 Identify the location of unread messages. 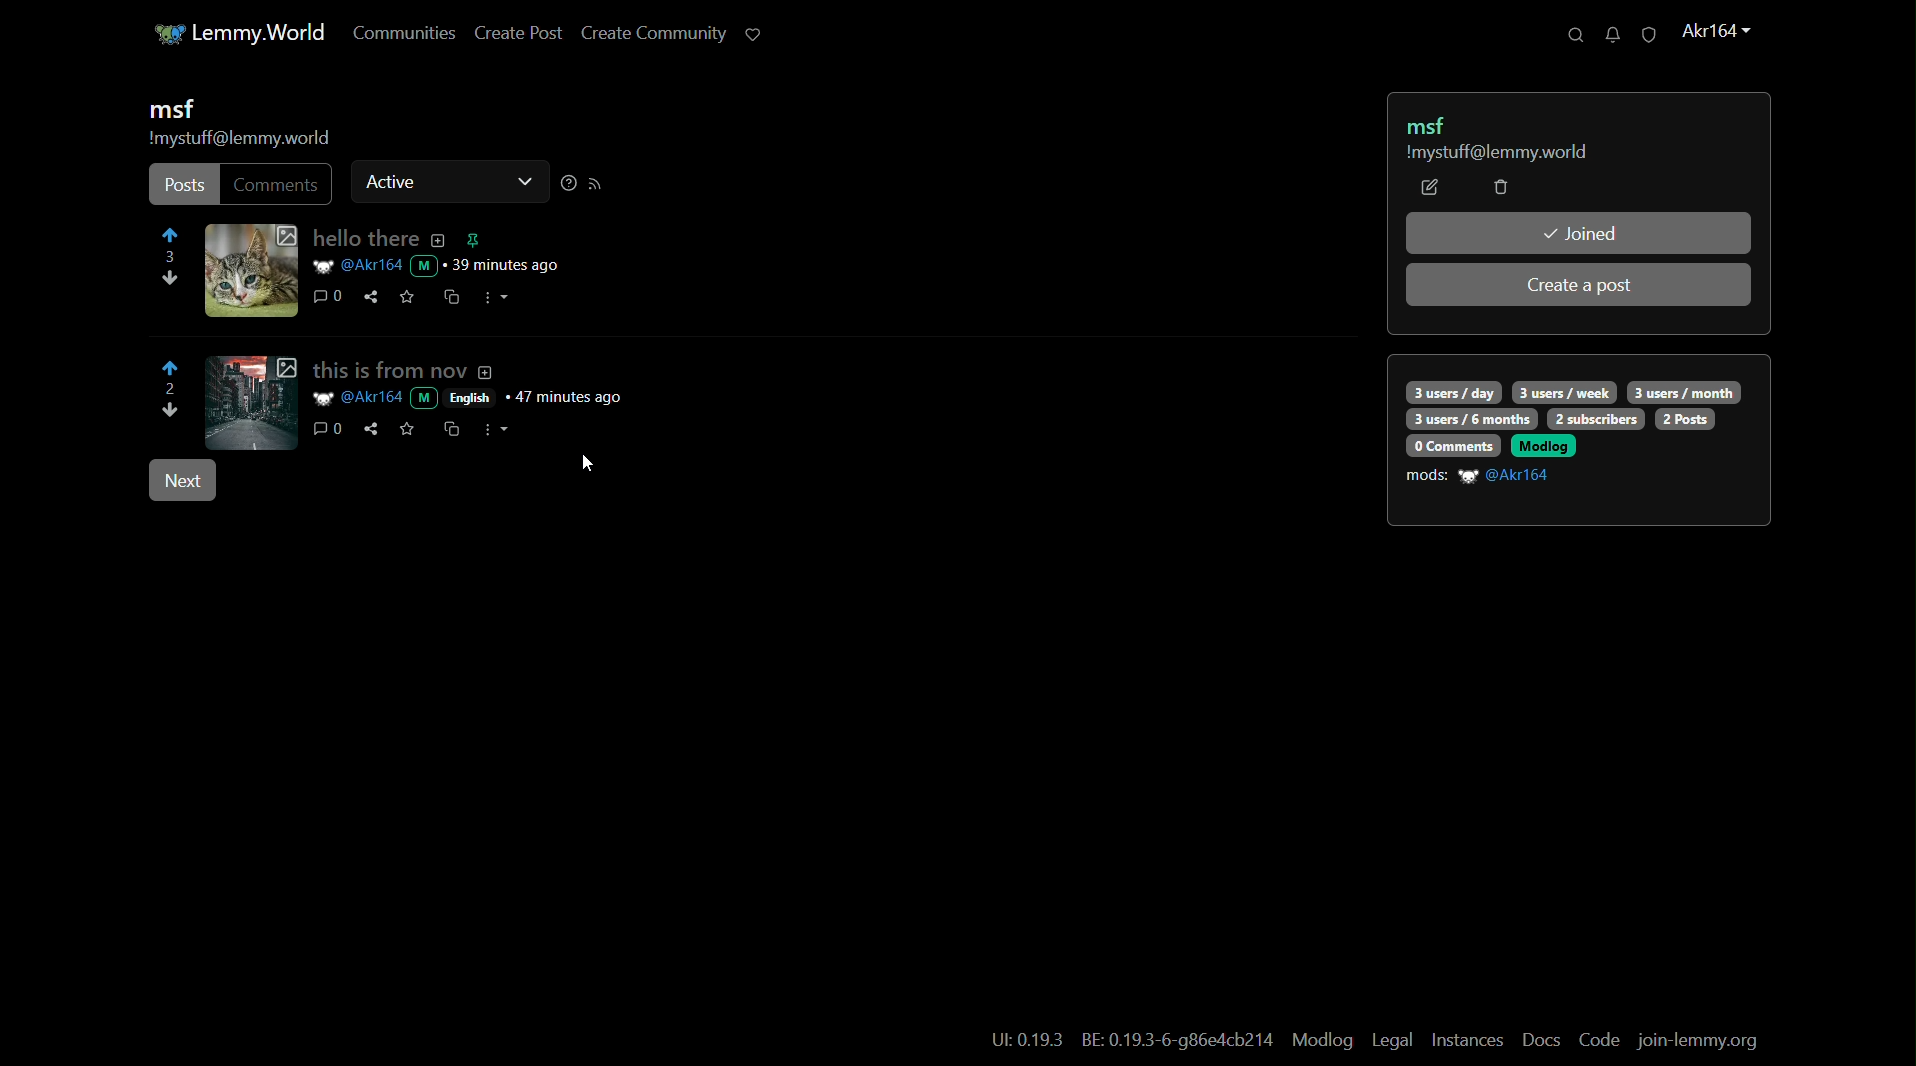
(1607, 34).